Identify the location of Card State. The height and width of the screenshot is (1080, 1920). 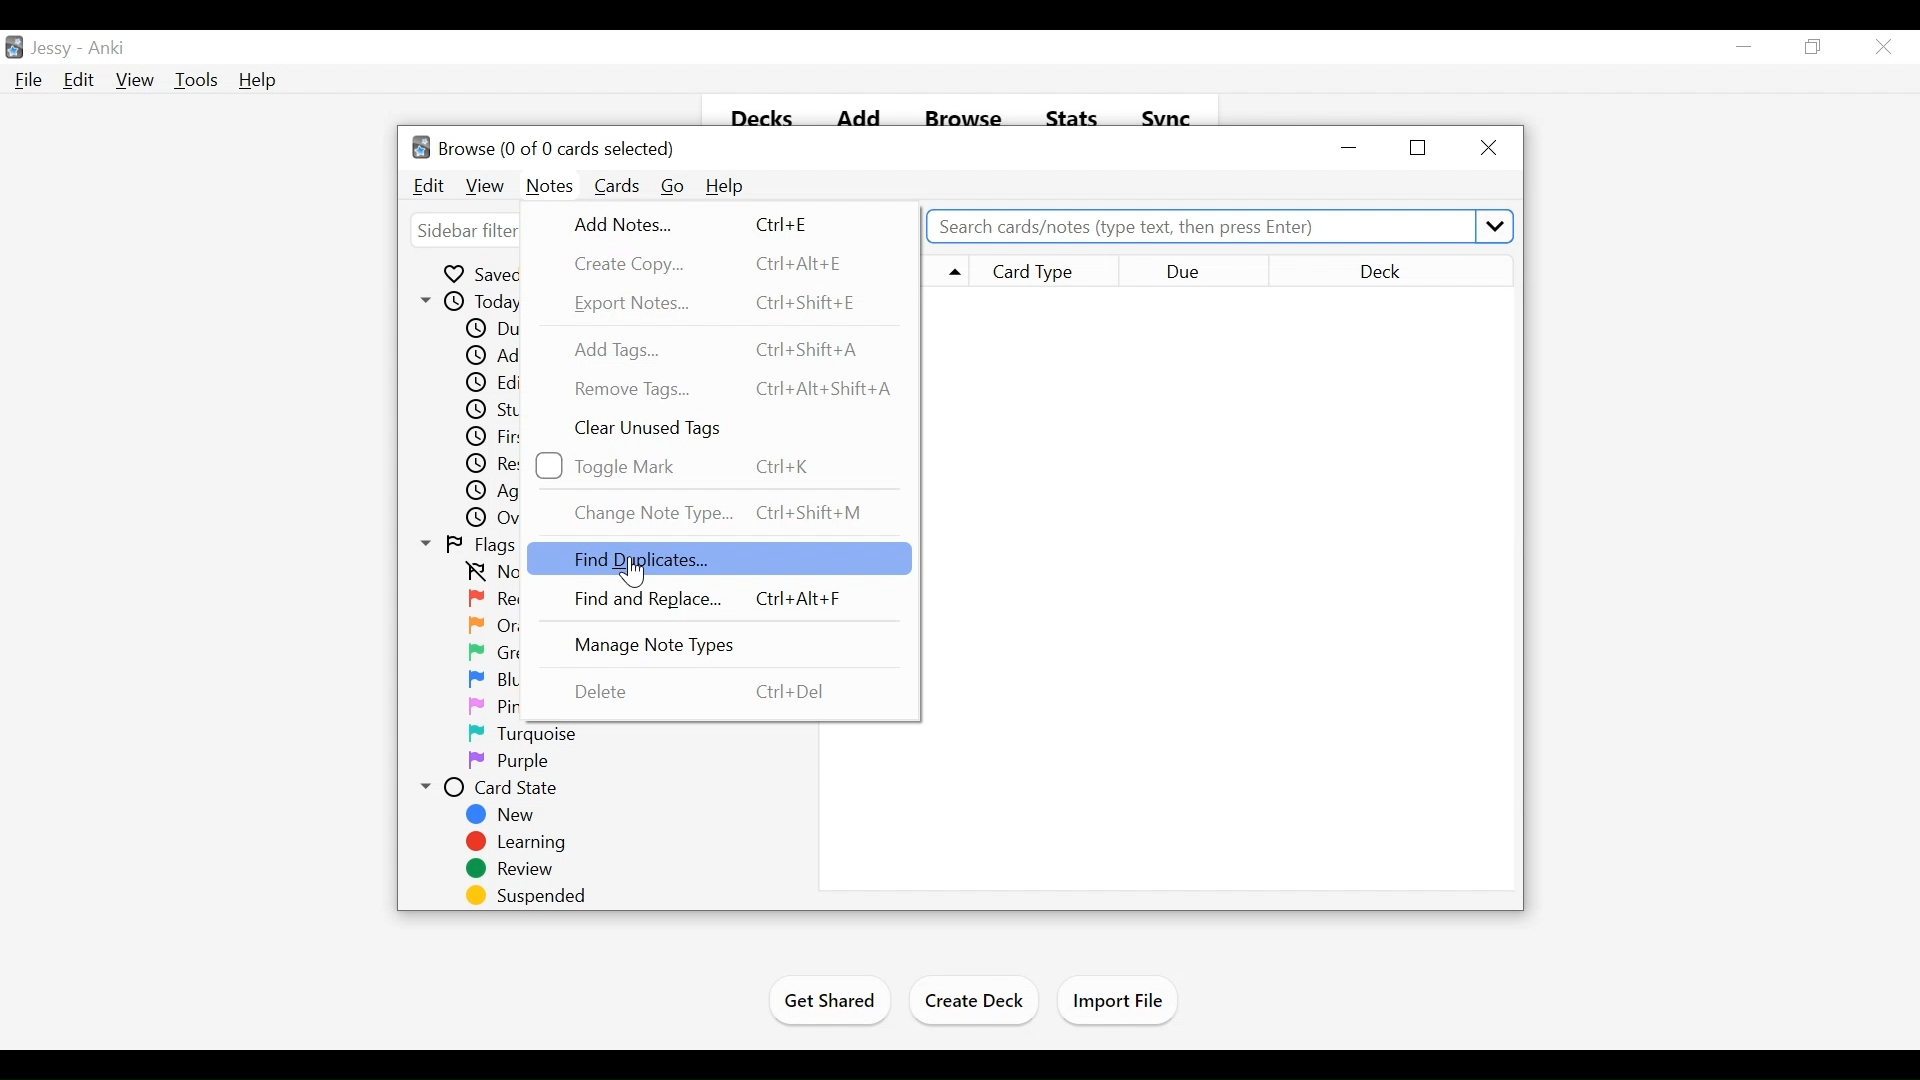
(497, 789).